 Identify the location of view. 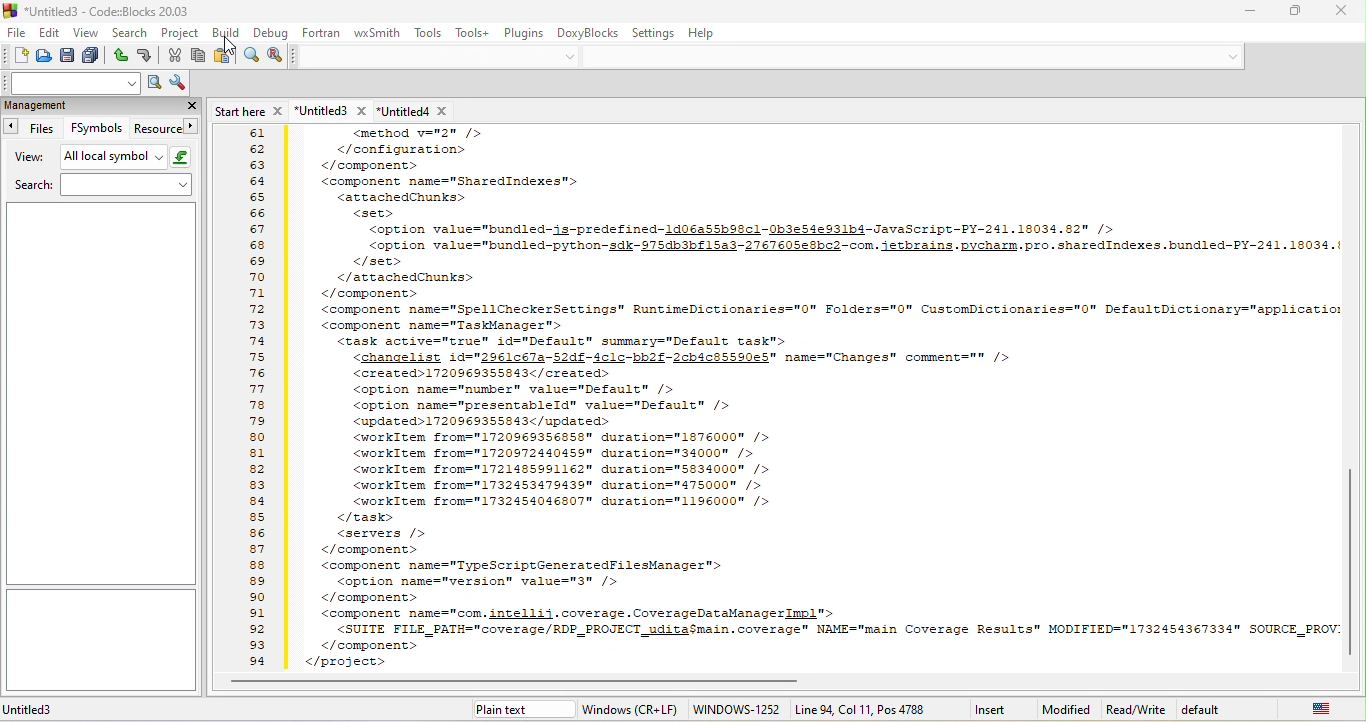
(86, 34).